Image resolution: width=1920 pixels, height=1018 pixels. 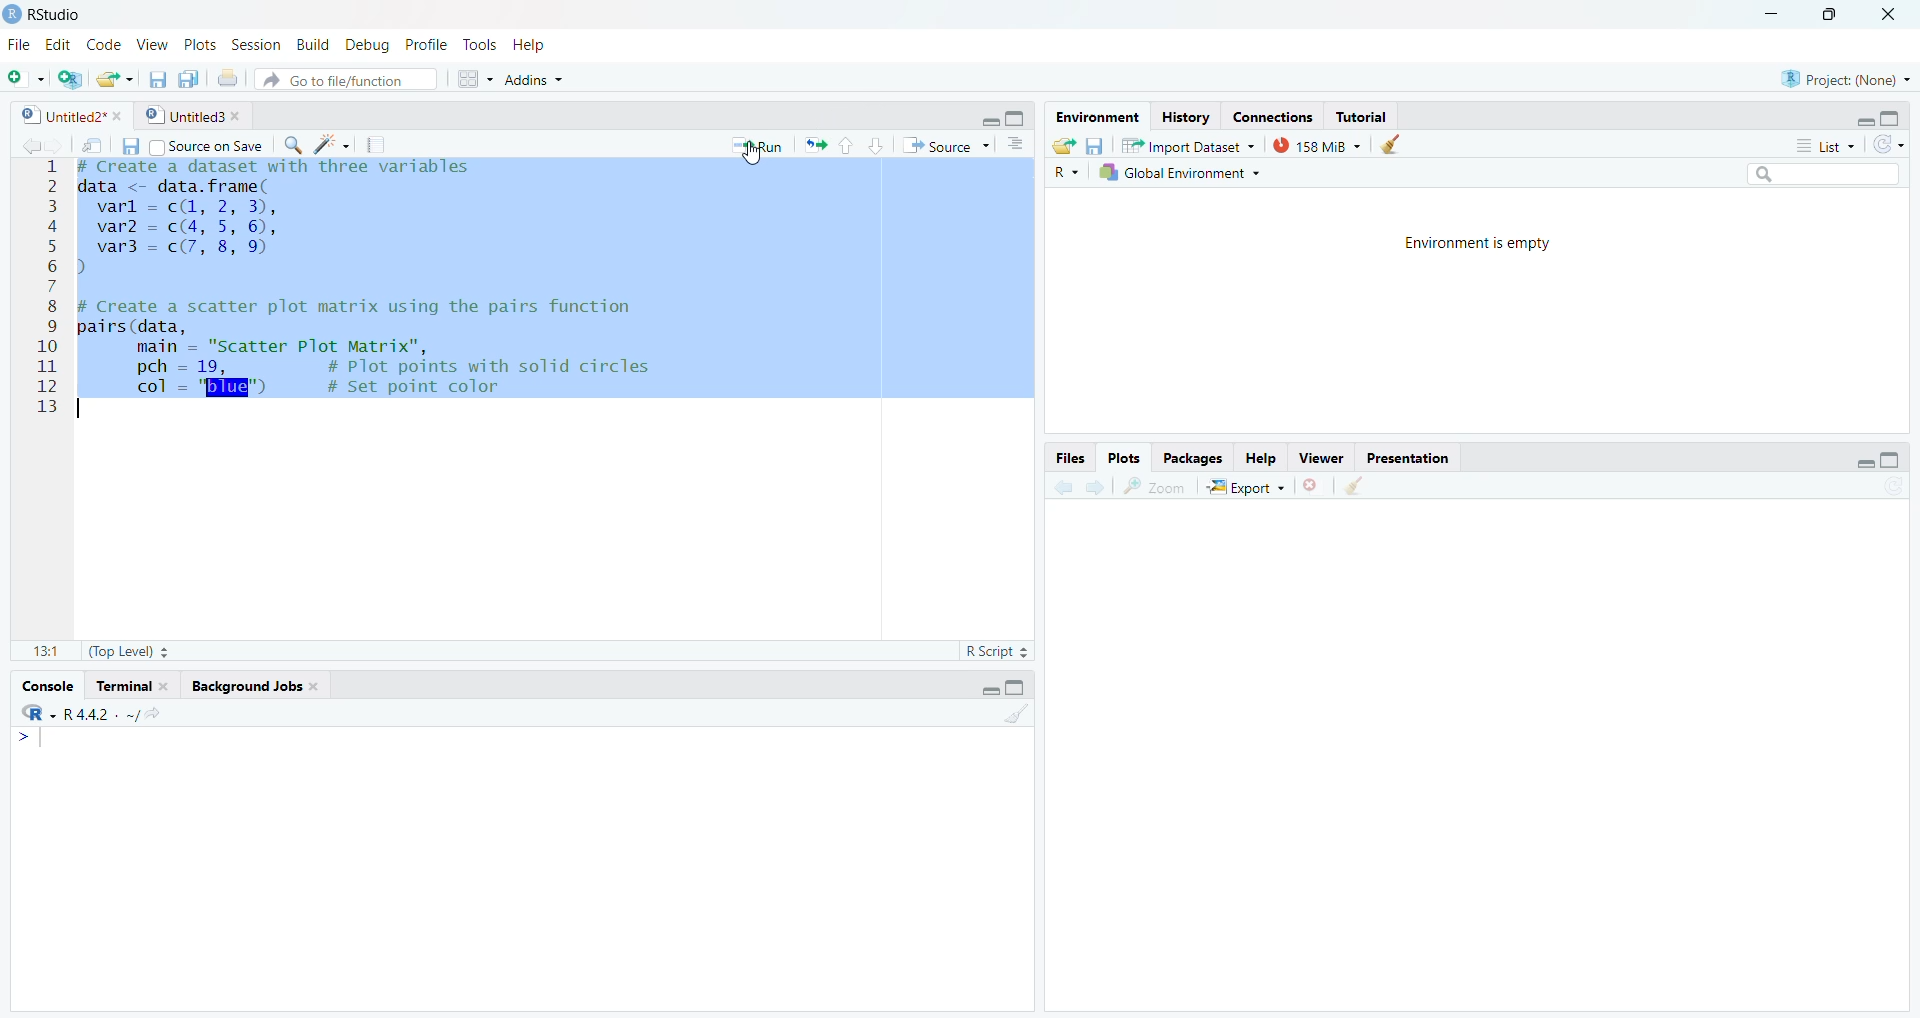 What do you see at coordinates (1007, 115) in the screenshot?
I see `Minimize/Maximize` at bounding box center [1007, 115].